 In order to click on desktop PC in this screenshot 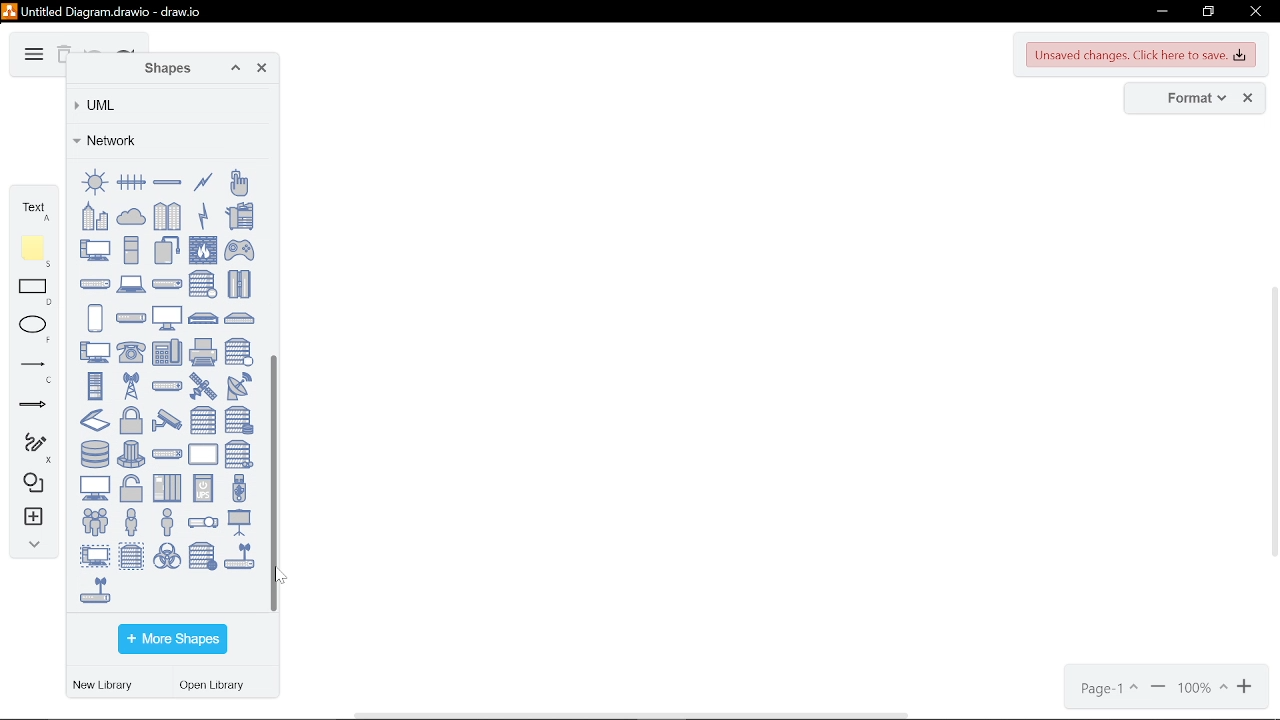, I will do `click(131, 249)`.